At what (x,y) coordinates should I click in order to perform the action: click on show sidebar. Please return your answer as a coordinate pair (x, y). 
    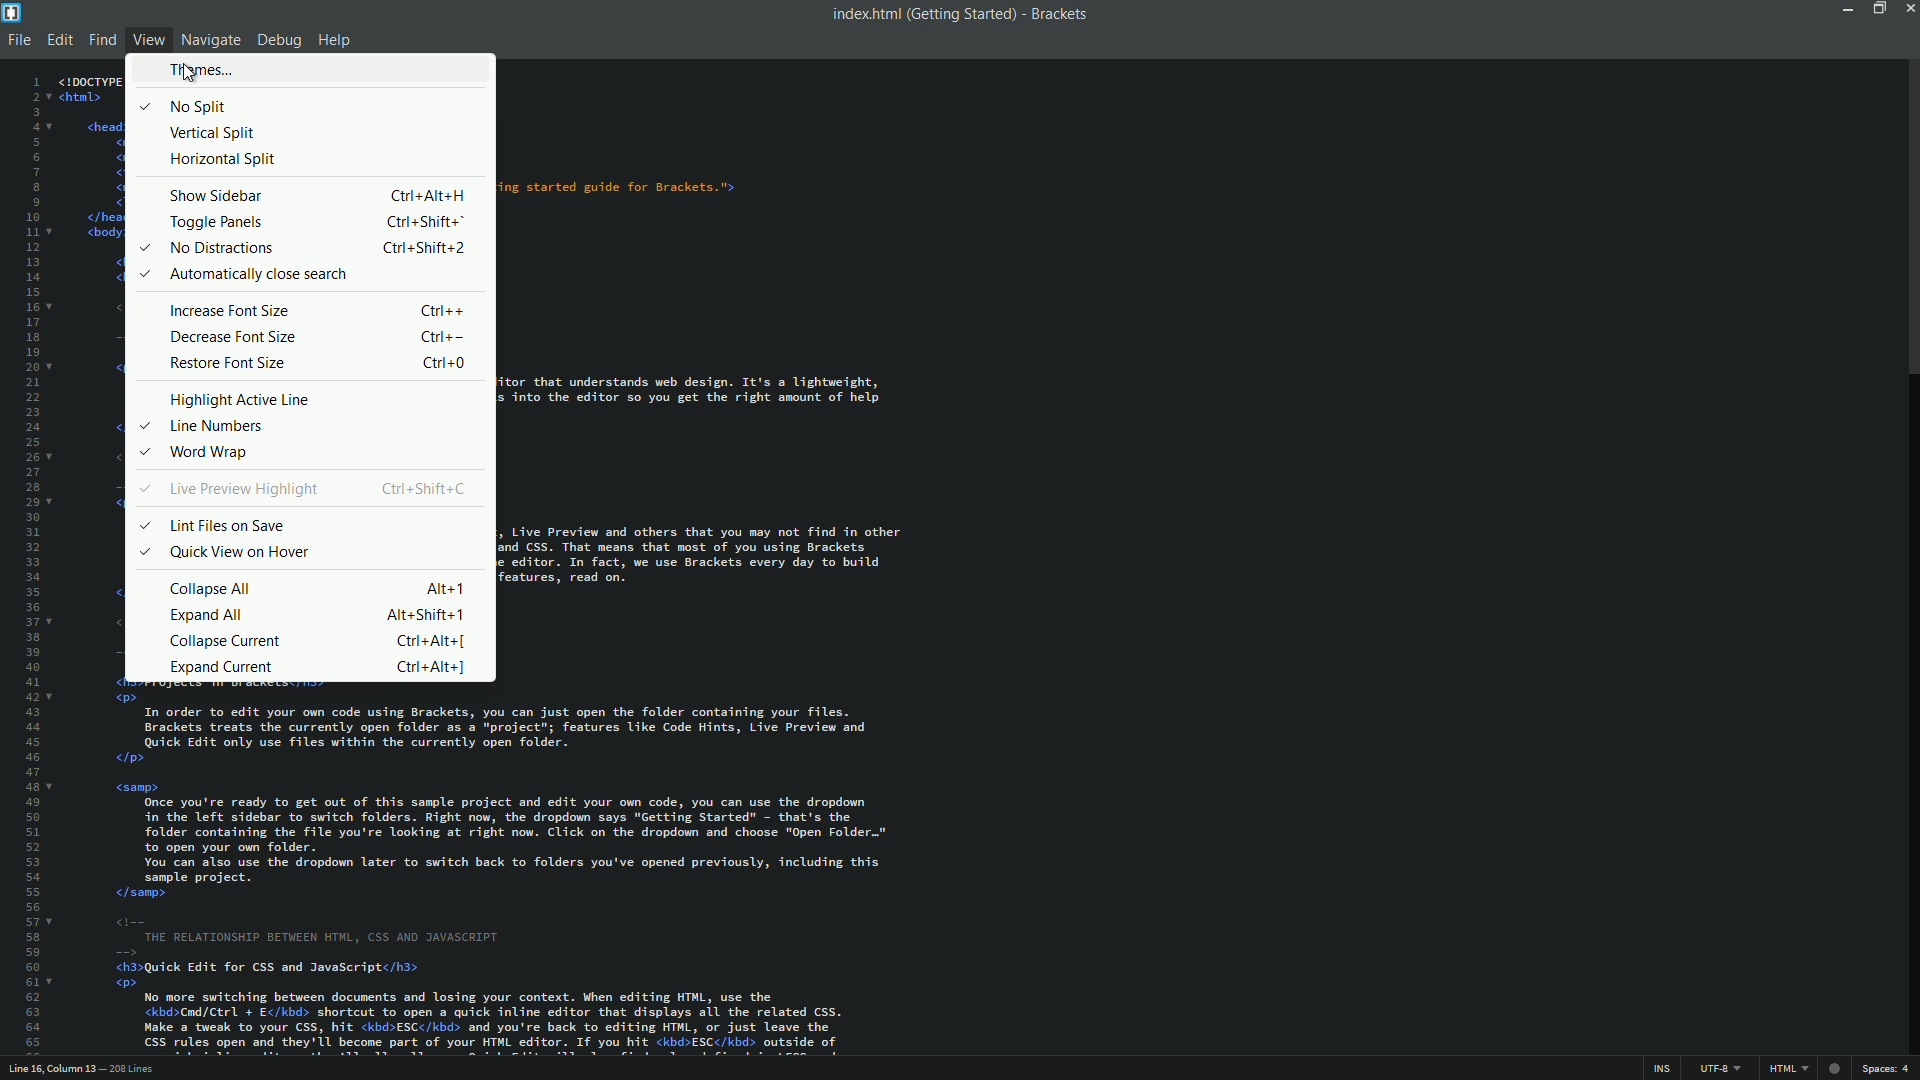
    Looking at the image, I should click on (217, 196).